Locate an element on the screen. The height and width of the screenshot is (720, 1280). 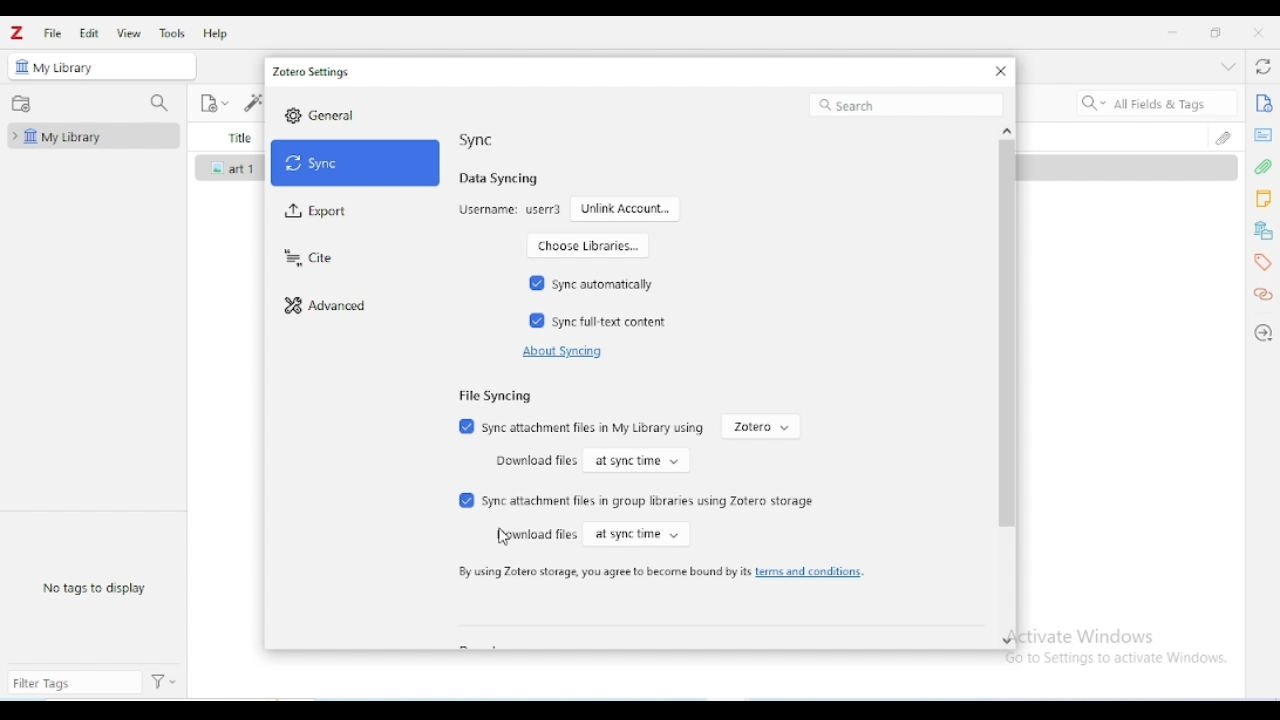
Checked box is located at coordinates (537, 320).